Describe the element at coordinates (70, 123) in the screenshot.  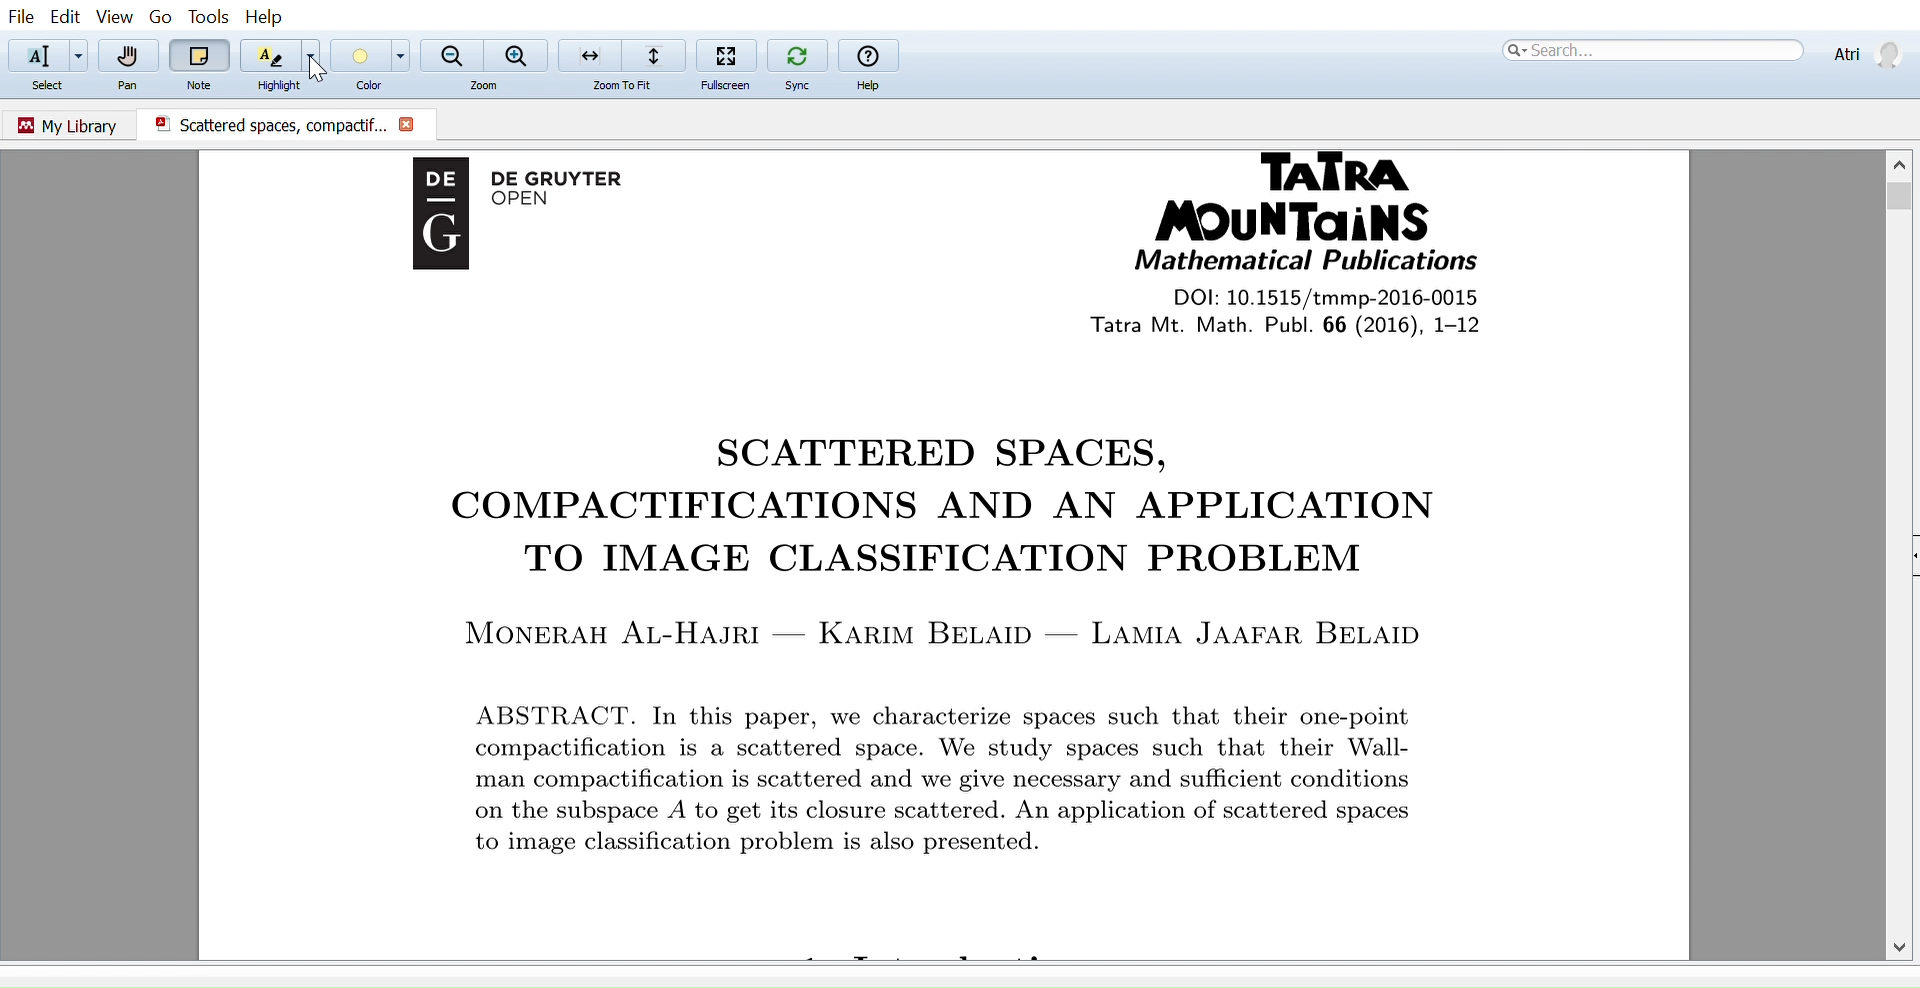
I see `Go to my library` at that location.